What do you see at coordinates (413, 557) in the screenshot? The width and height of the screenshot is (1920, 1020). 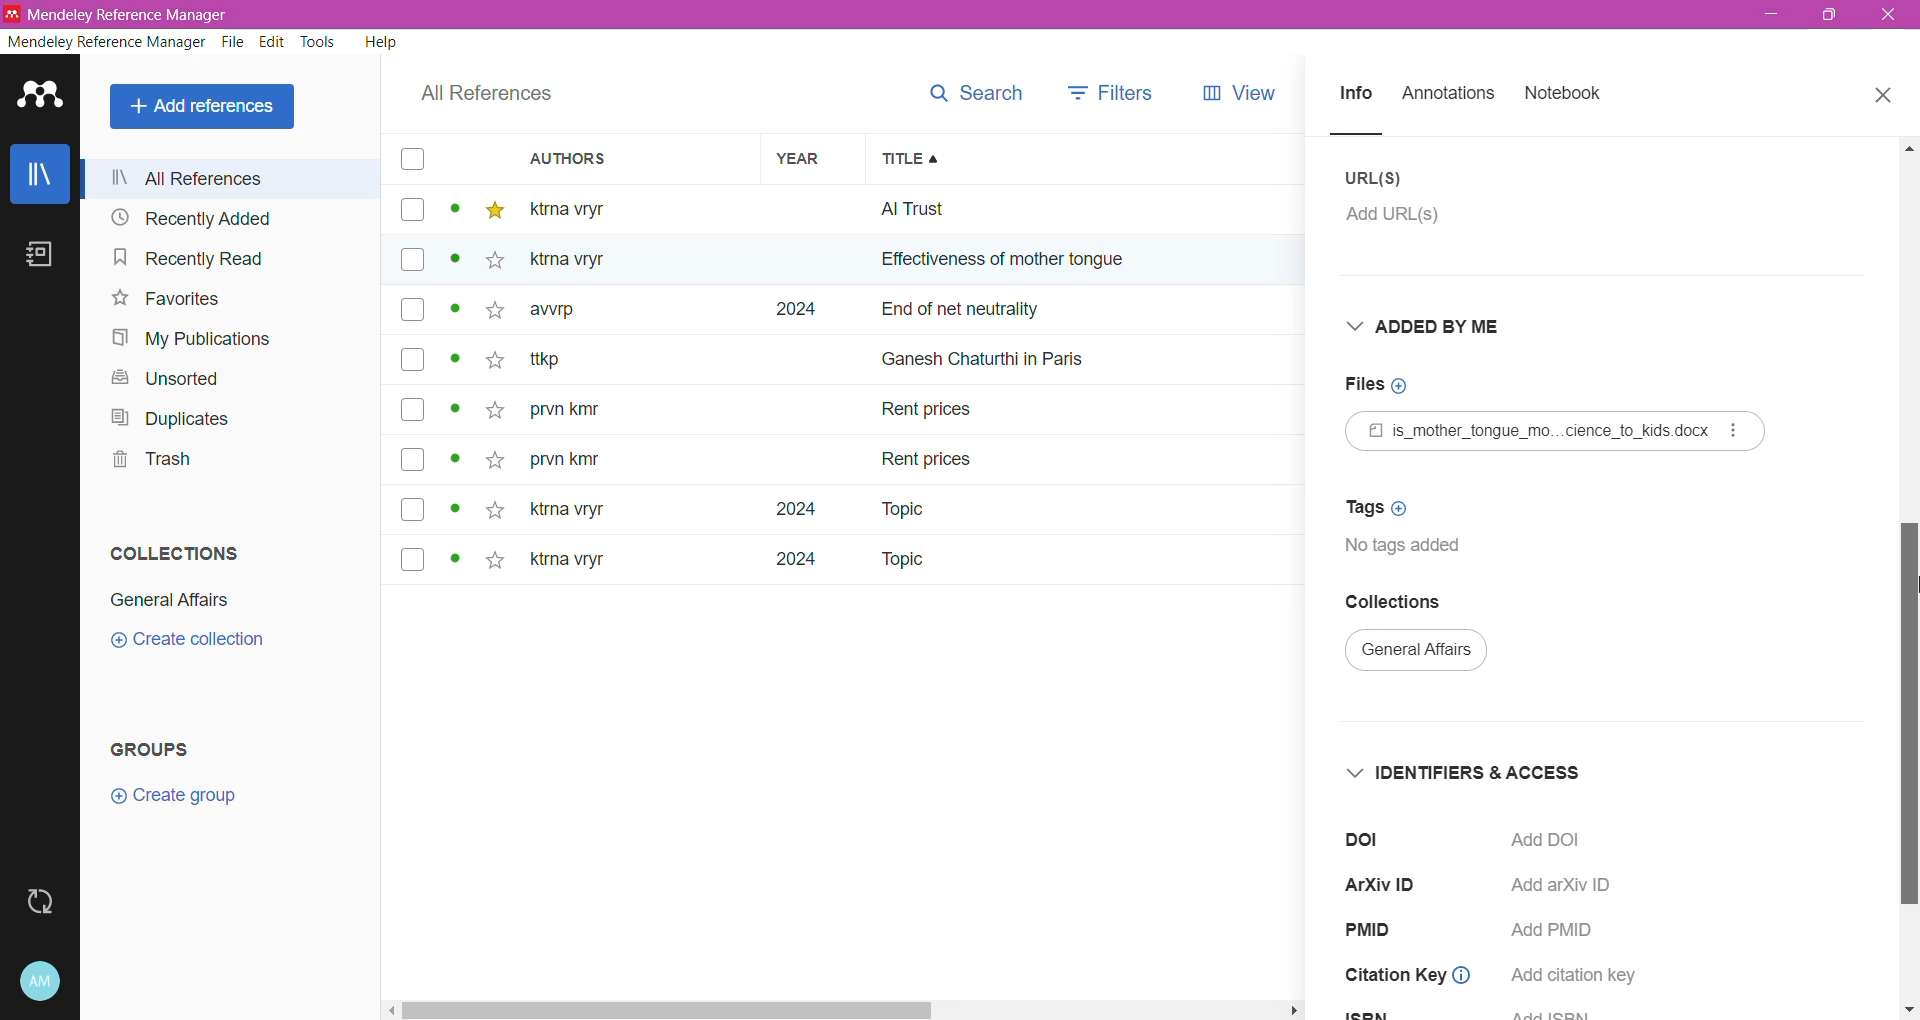 I see `box` at bounding box center [413, 557].